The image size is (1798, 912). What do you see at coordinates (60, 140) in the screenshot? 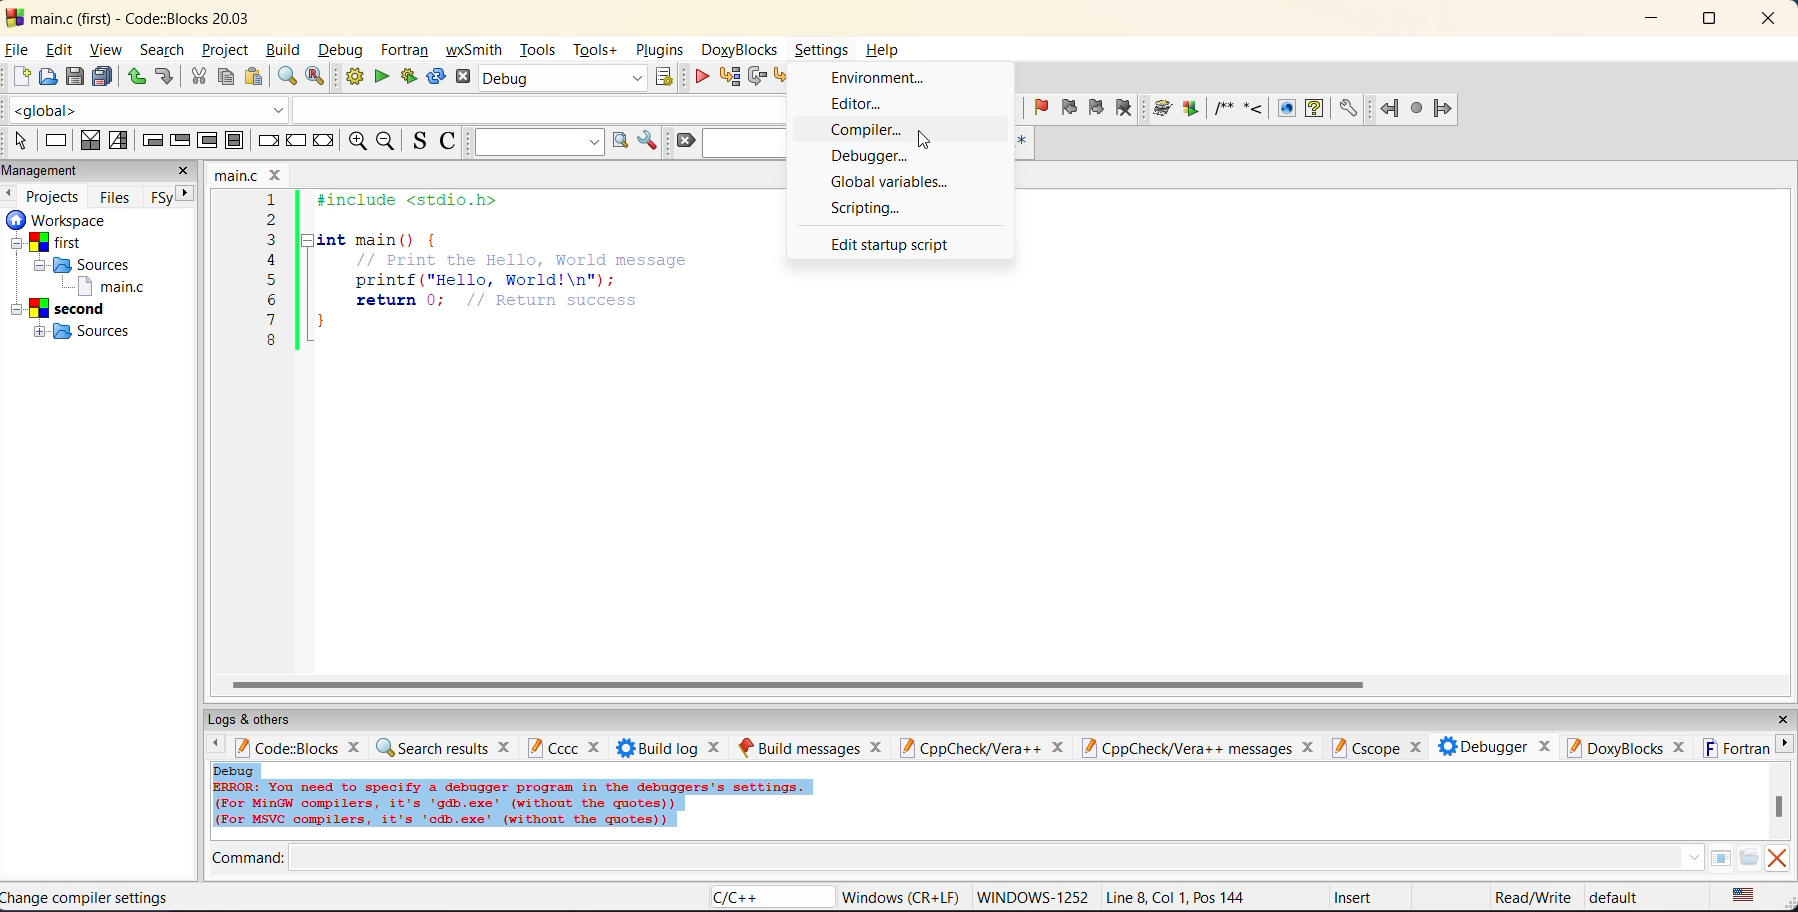
I see `instruction` at bounding box center [60, 140].